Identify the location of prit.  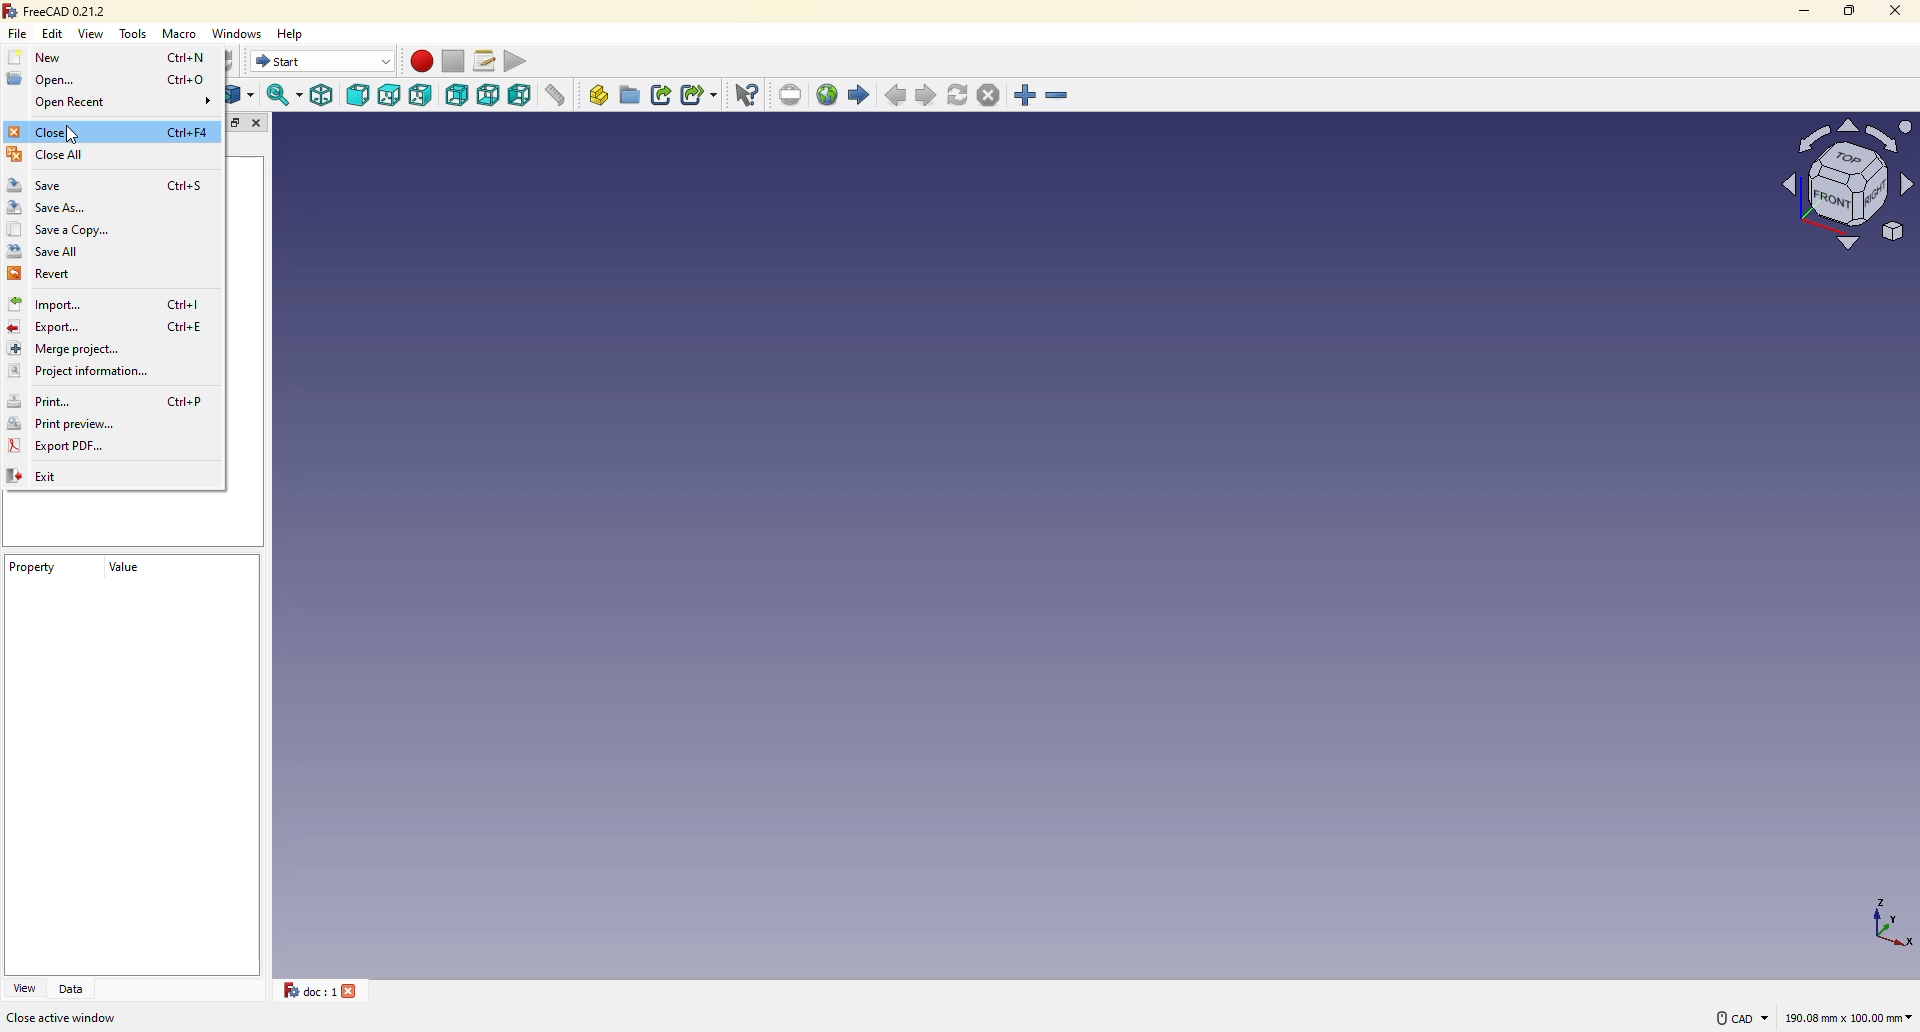
(48, 402).